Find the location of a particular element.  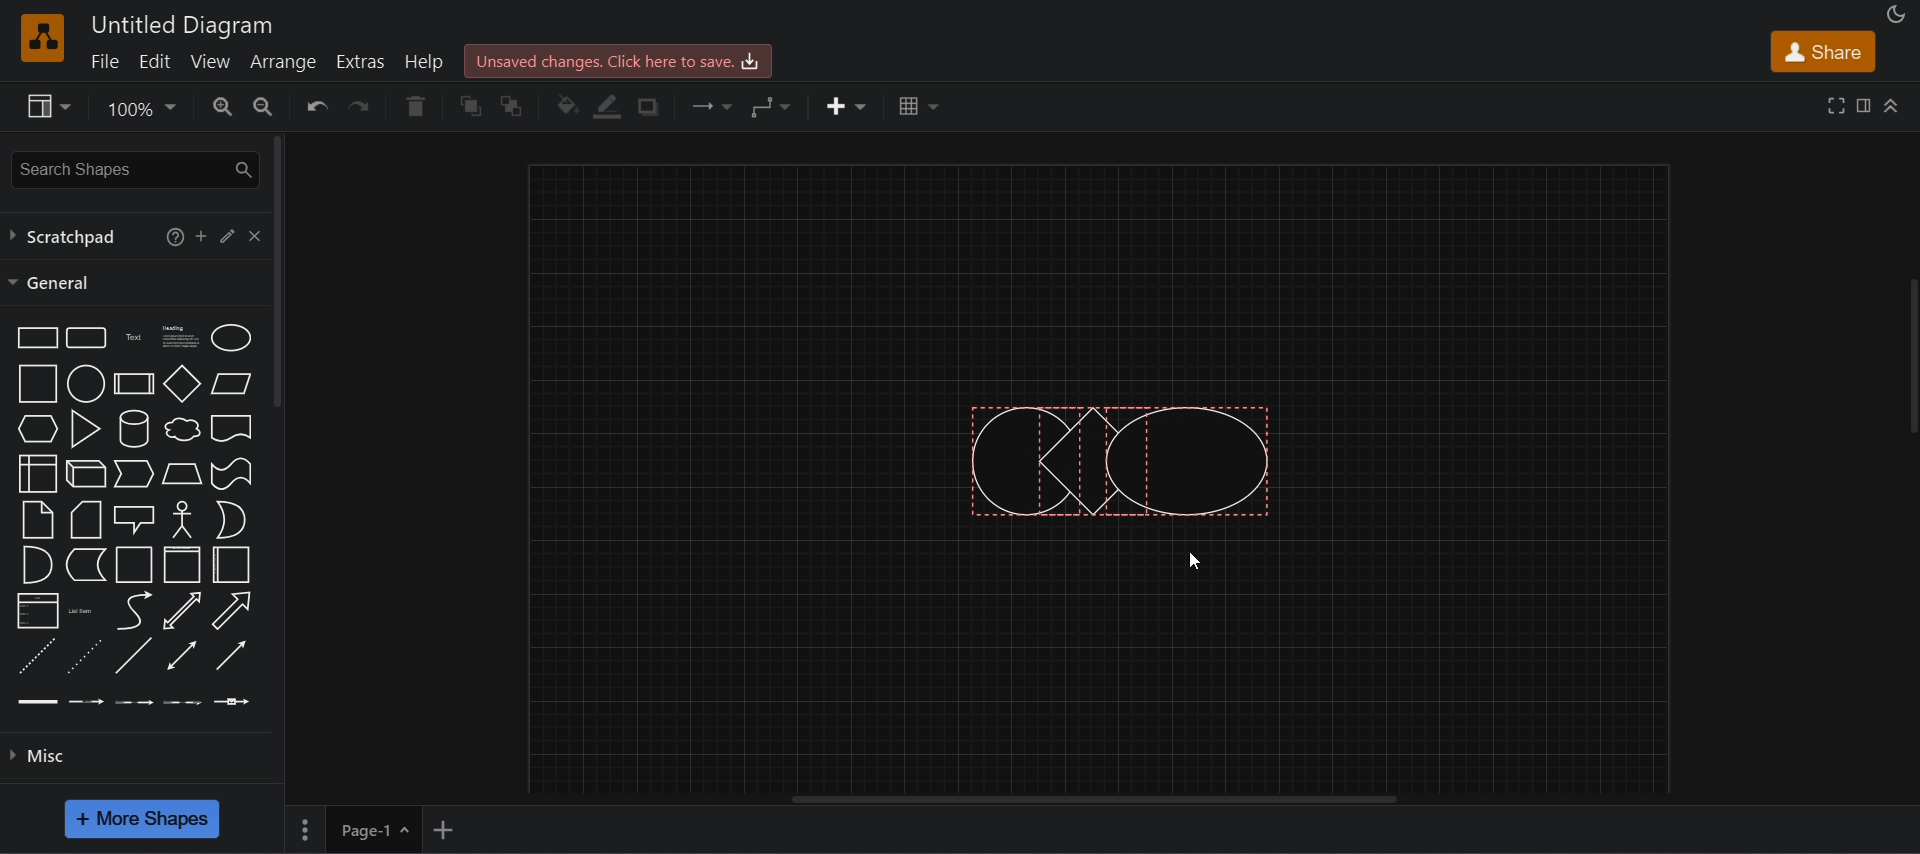

c is located at coordinates (254, 233).